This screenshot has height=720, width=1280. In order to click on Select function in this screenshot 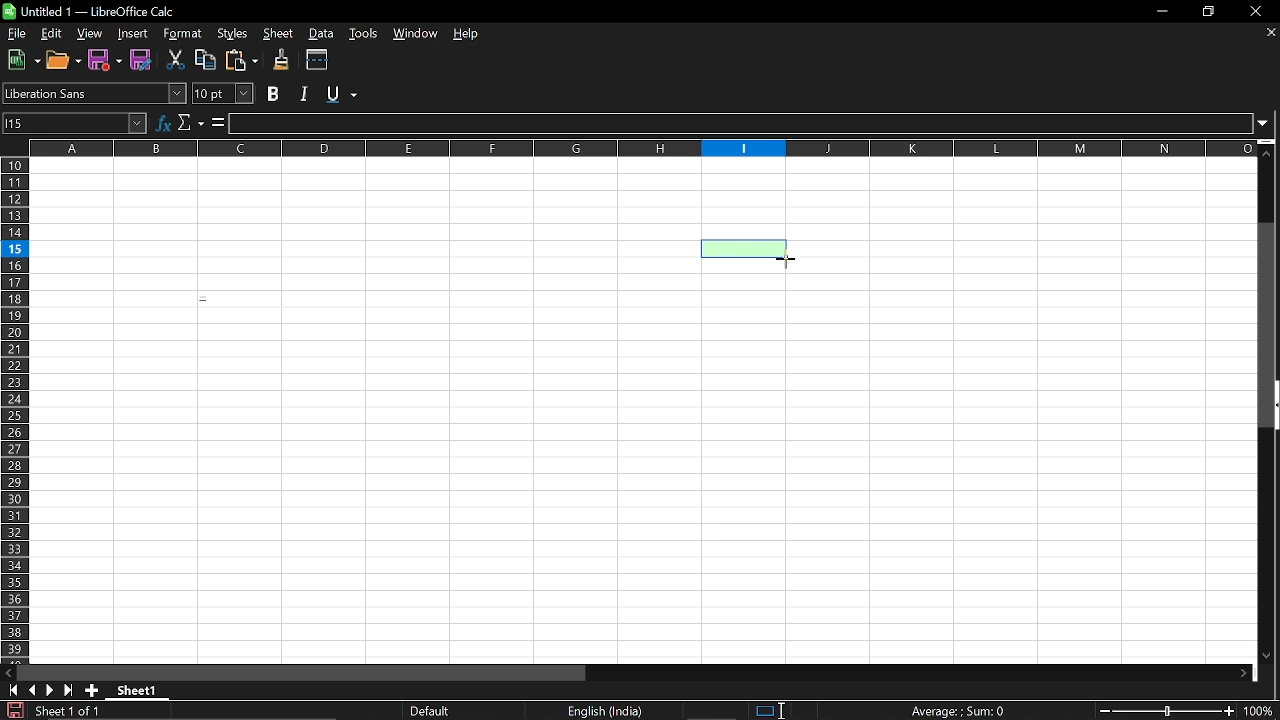, I will do `click(191, 123)`.